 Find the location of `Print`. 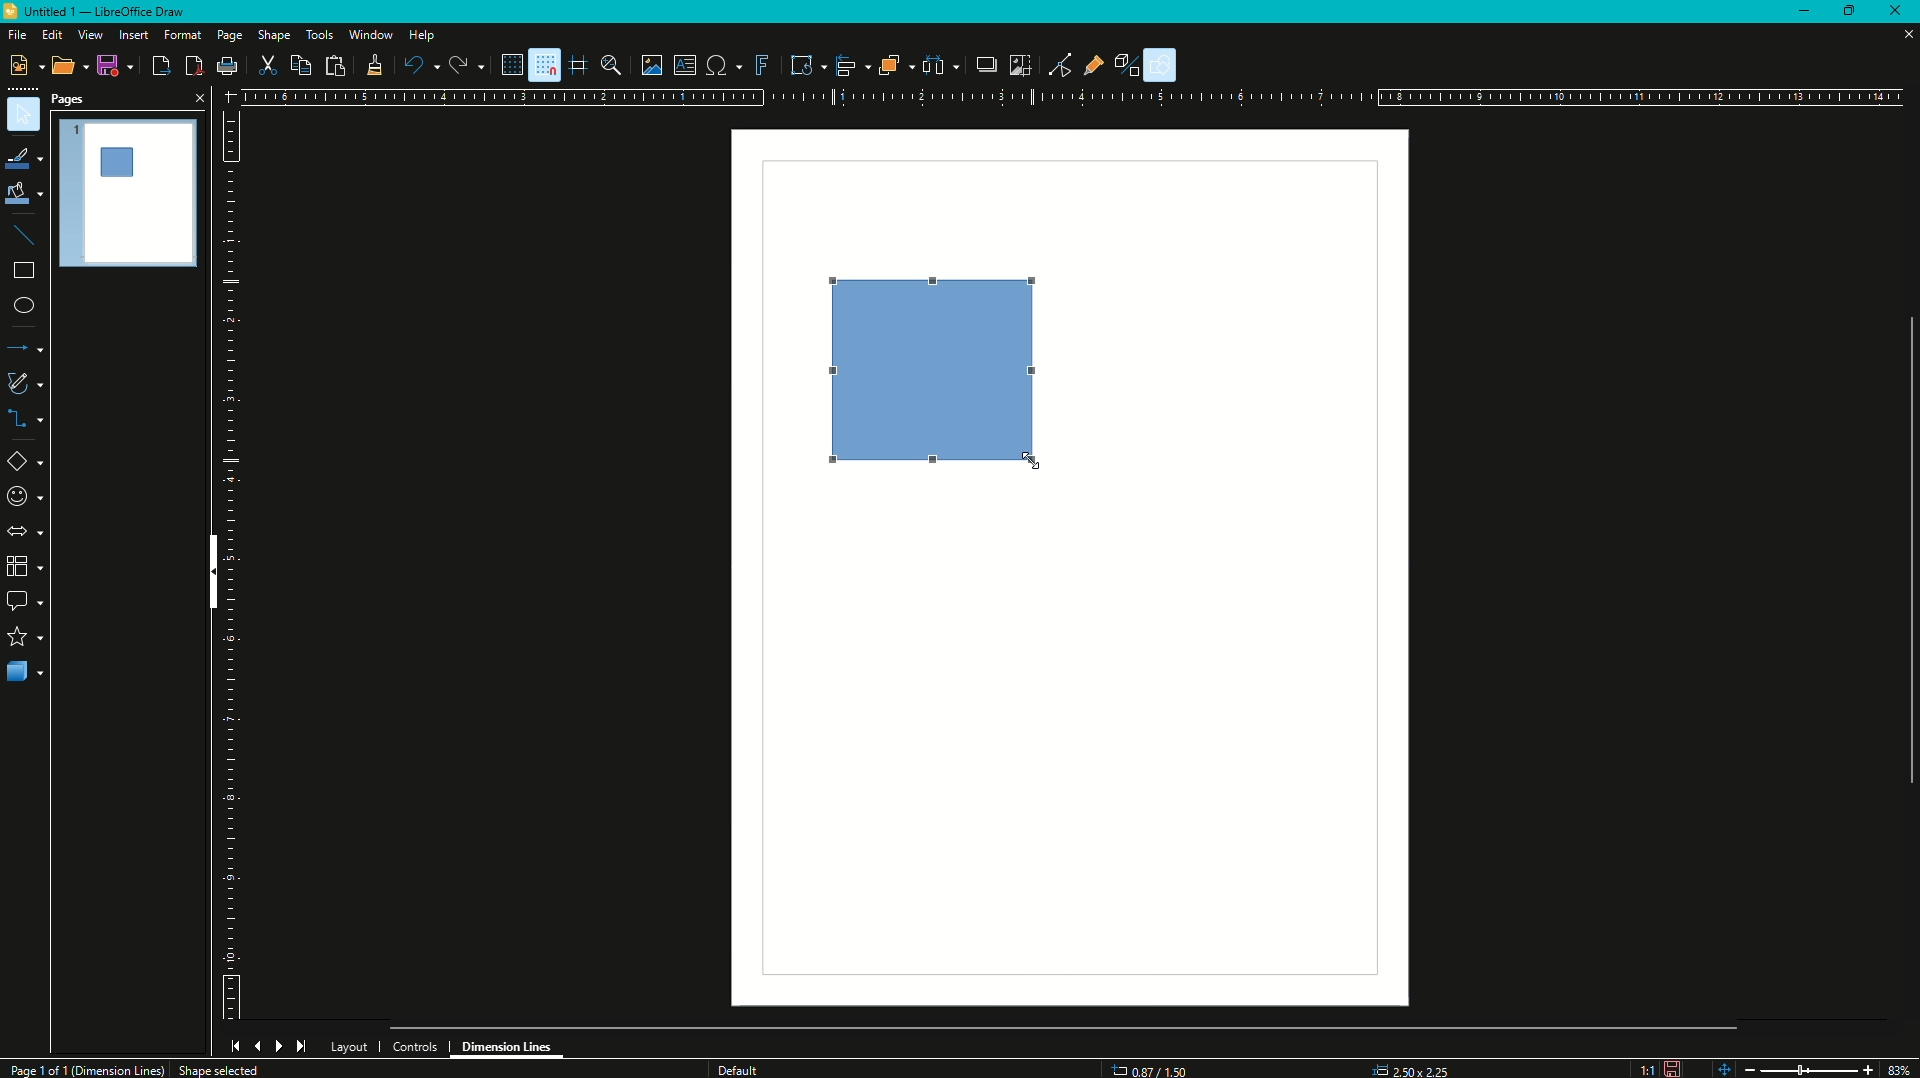

Print is located at coordinates (227, 68).